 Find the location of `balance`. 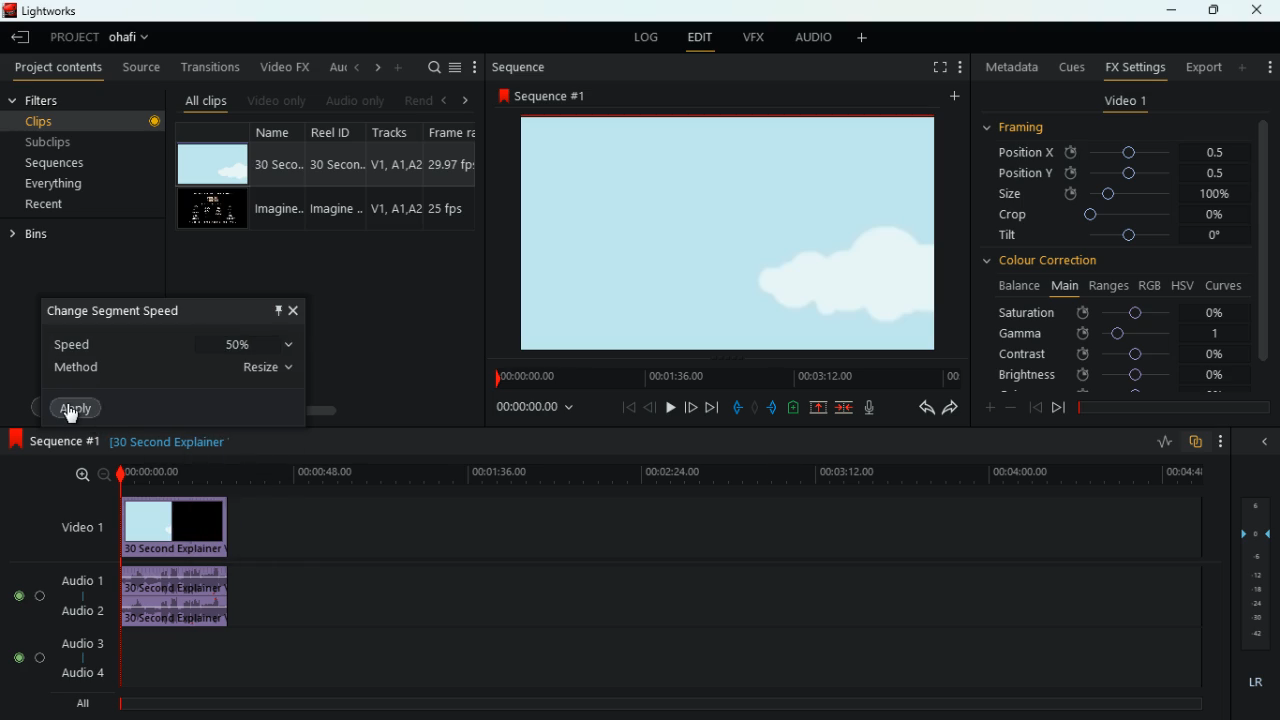

balance is located at coordinates (1016, 286).